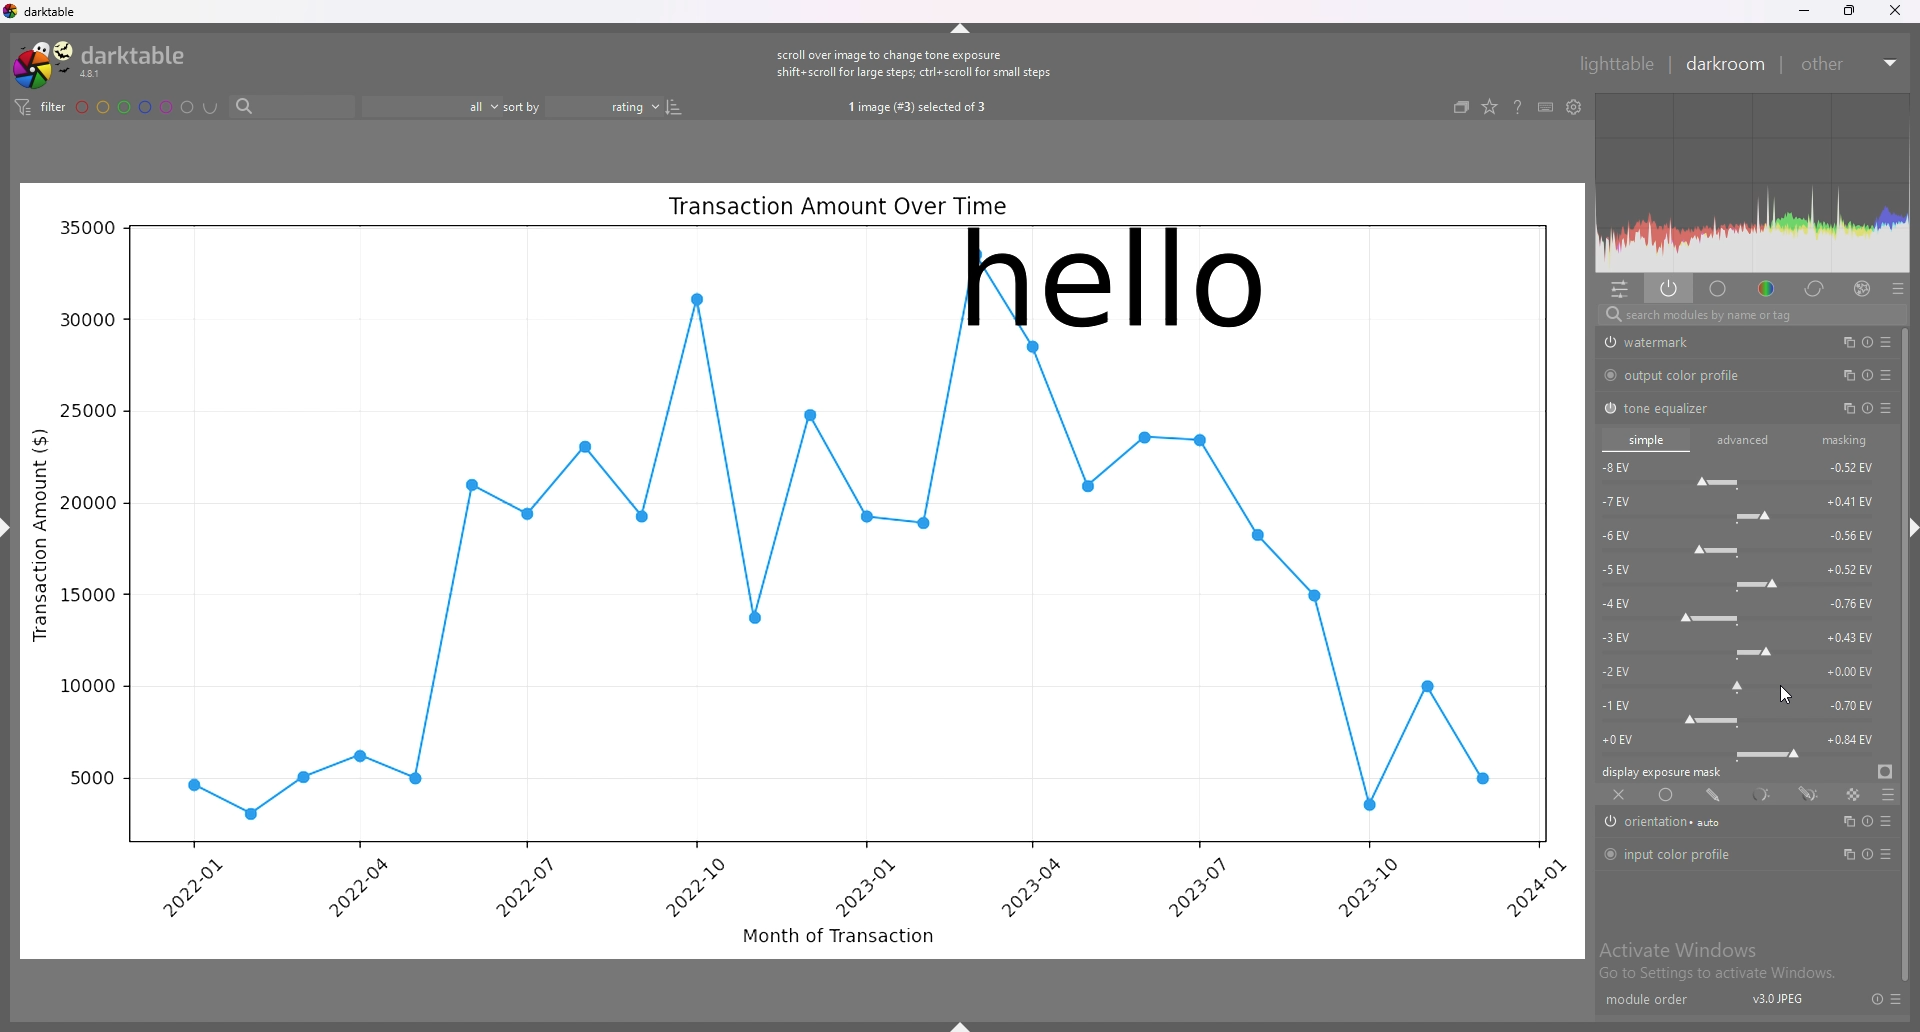 The width and height of the screenshot is (1920, 1032). What do you see at coordinates (1744, 676) in the screenshot?
I see `-2 EV force` at bounding box center [1744, 676].